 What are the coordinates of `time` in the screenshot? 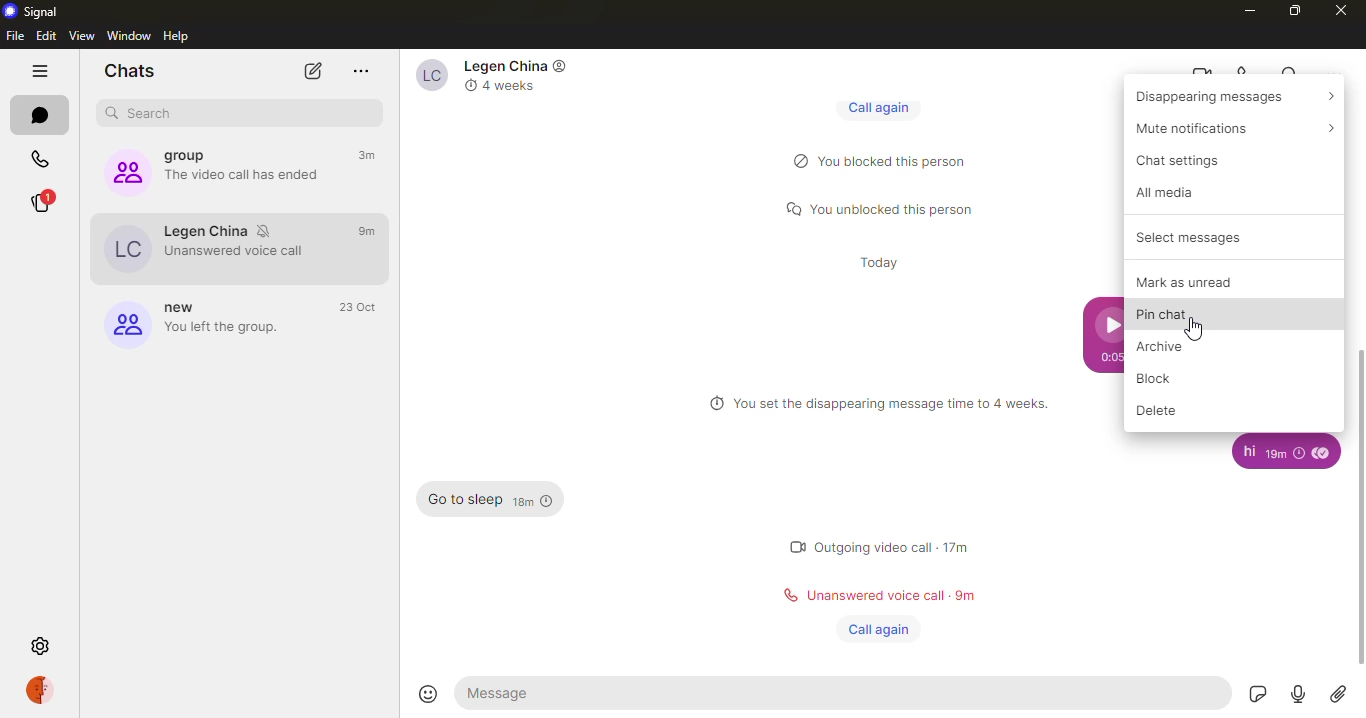 It's located at (366, 228).